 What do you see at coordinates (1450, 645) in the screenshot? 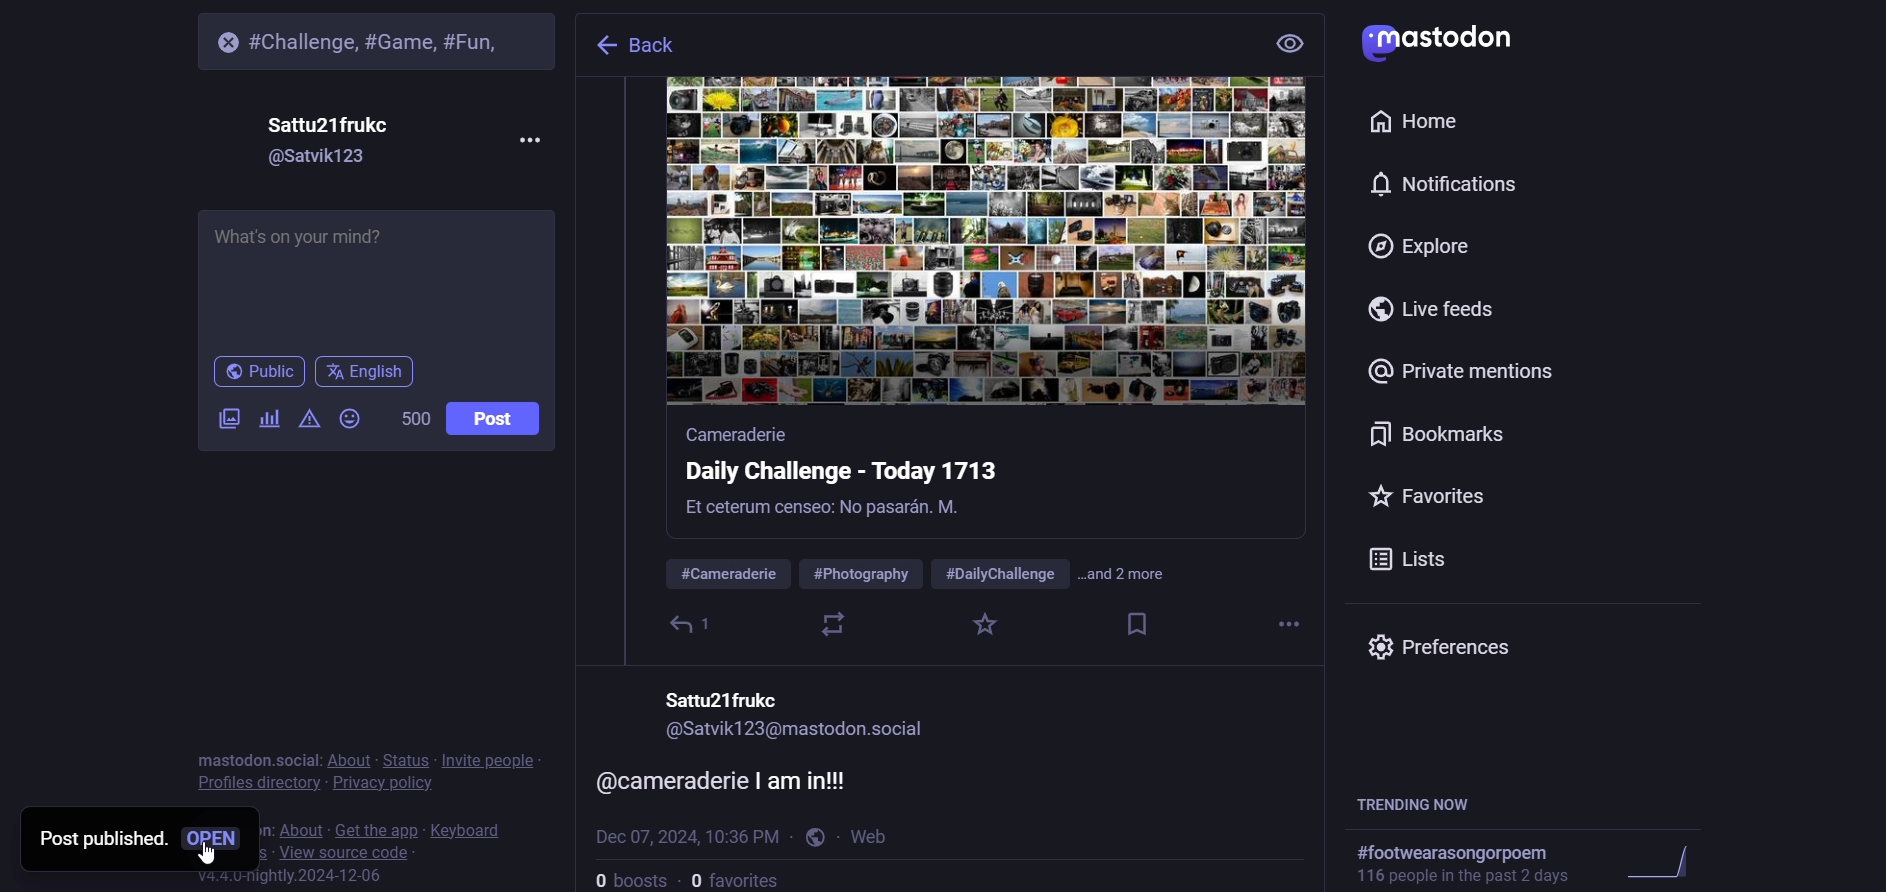
I see `preferences` at bounding box center [1450, 645].